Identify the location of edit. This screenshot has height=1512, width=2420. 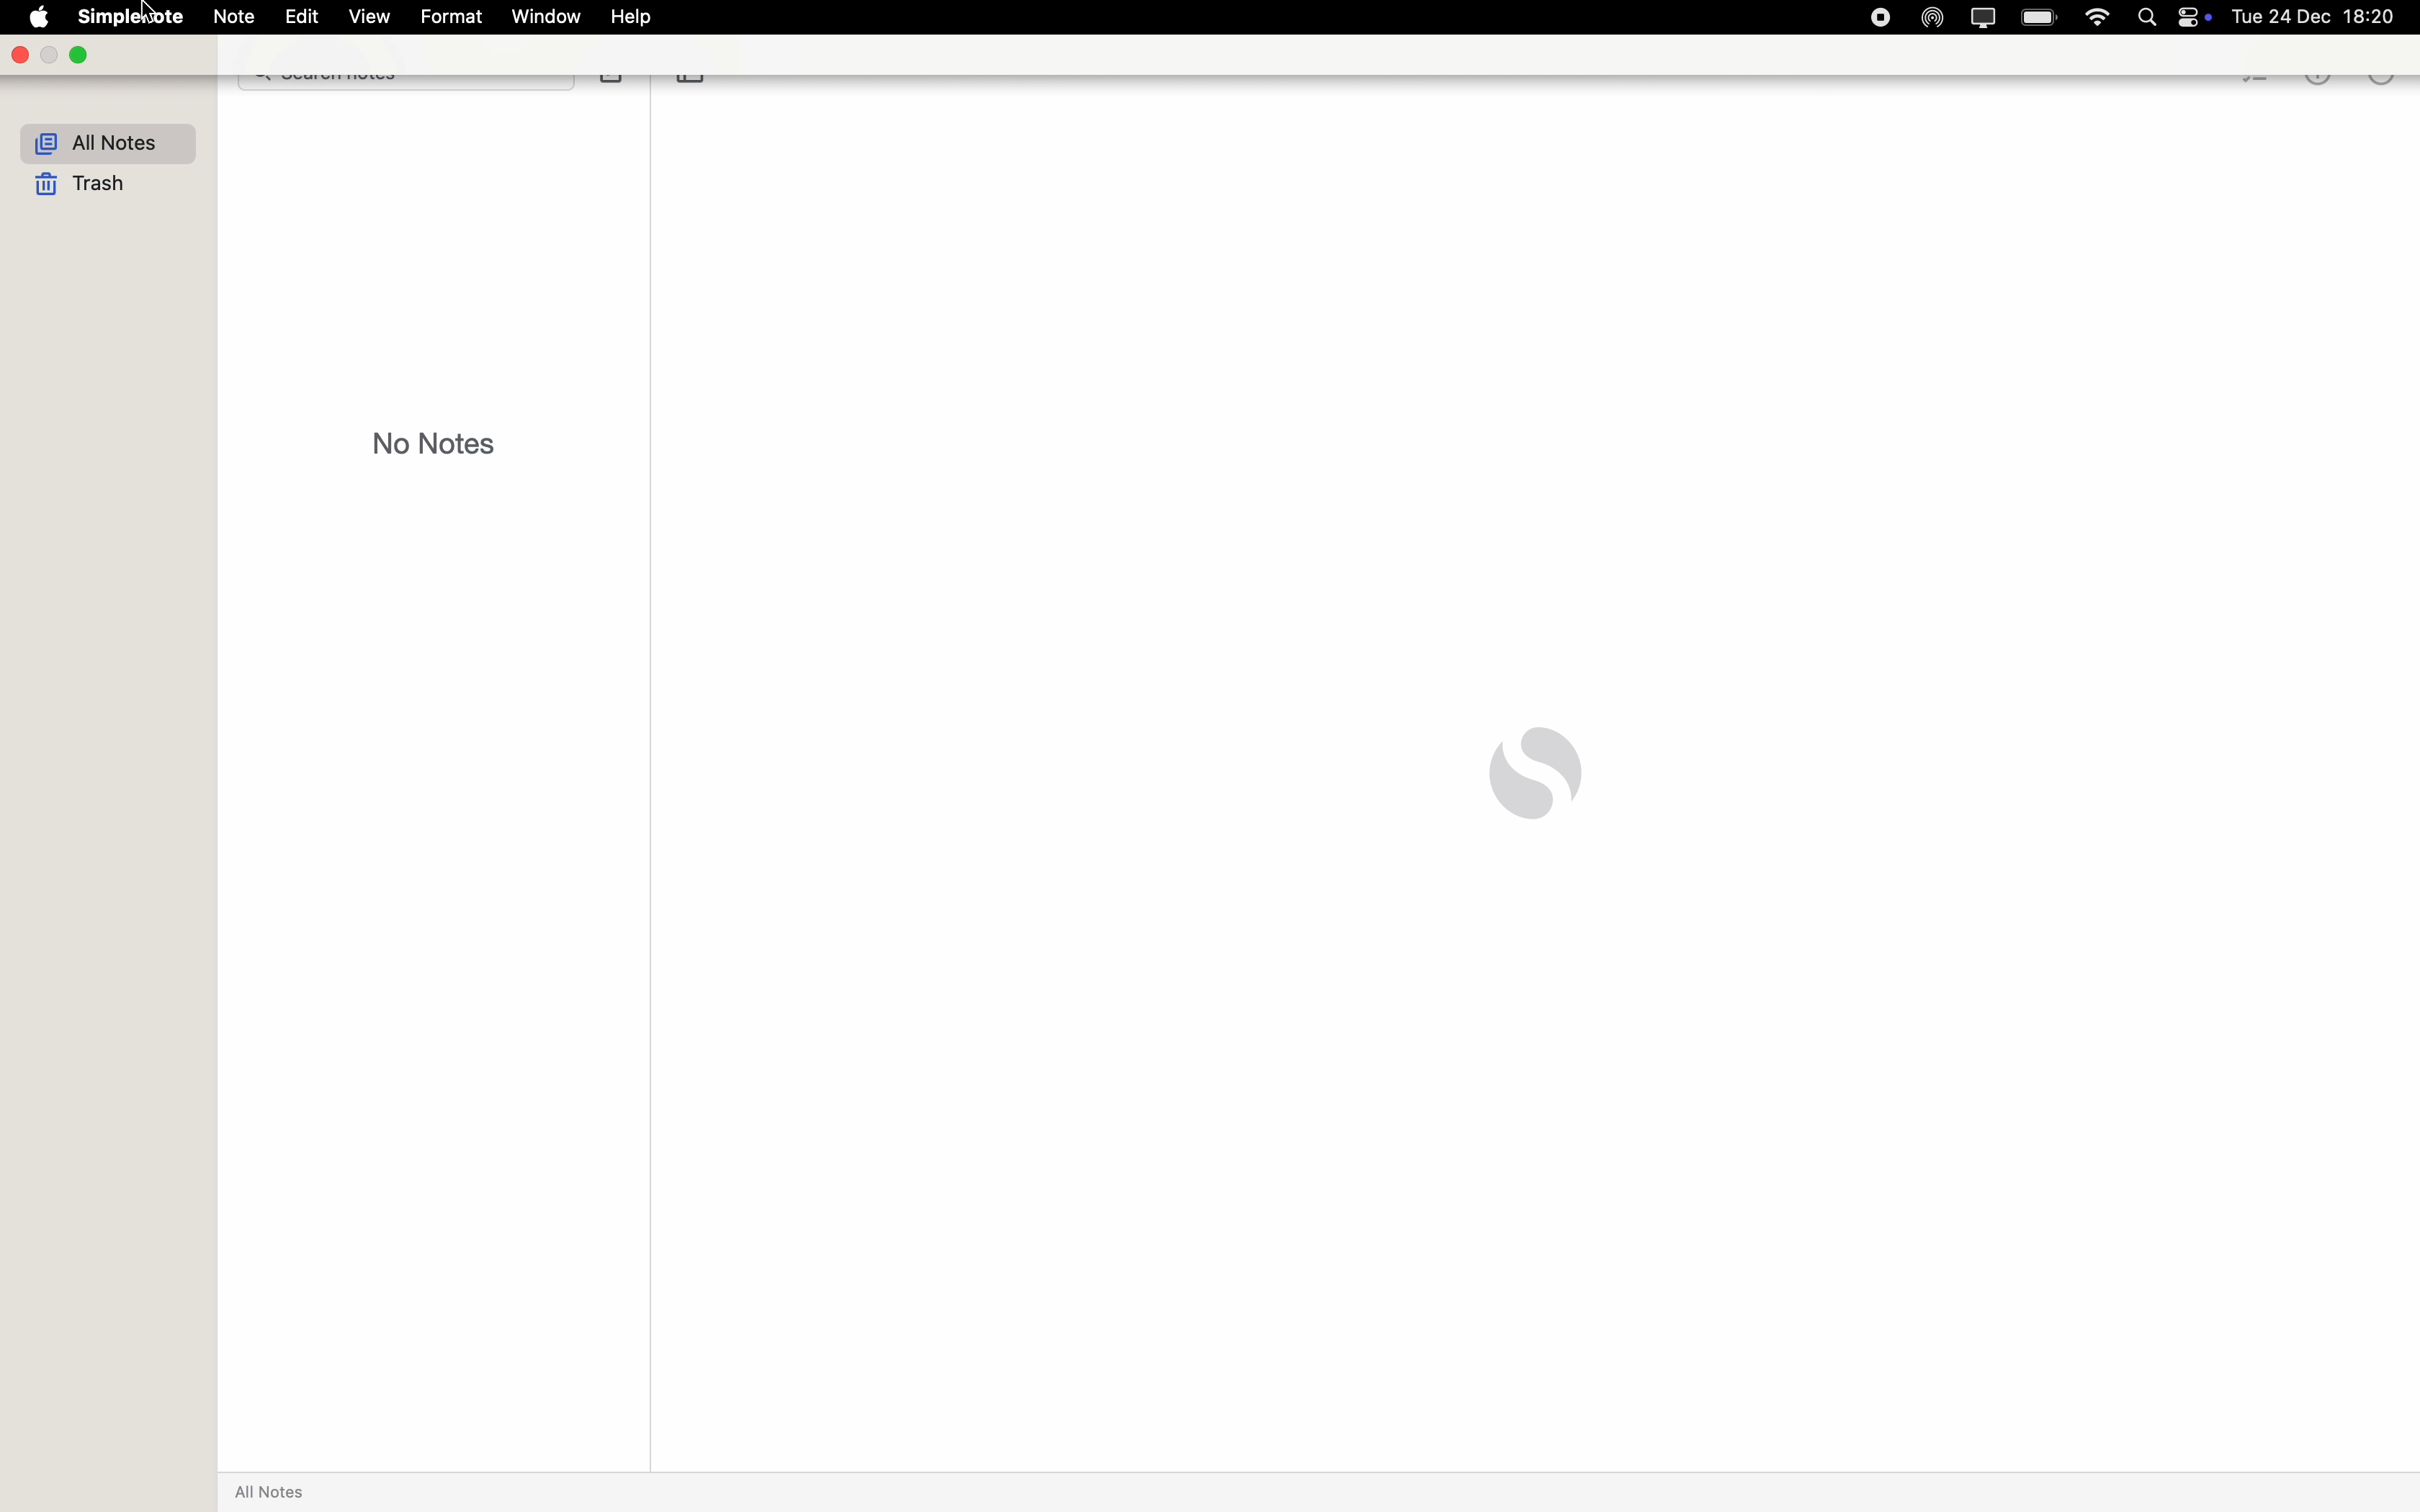
(300, 17).